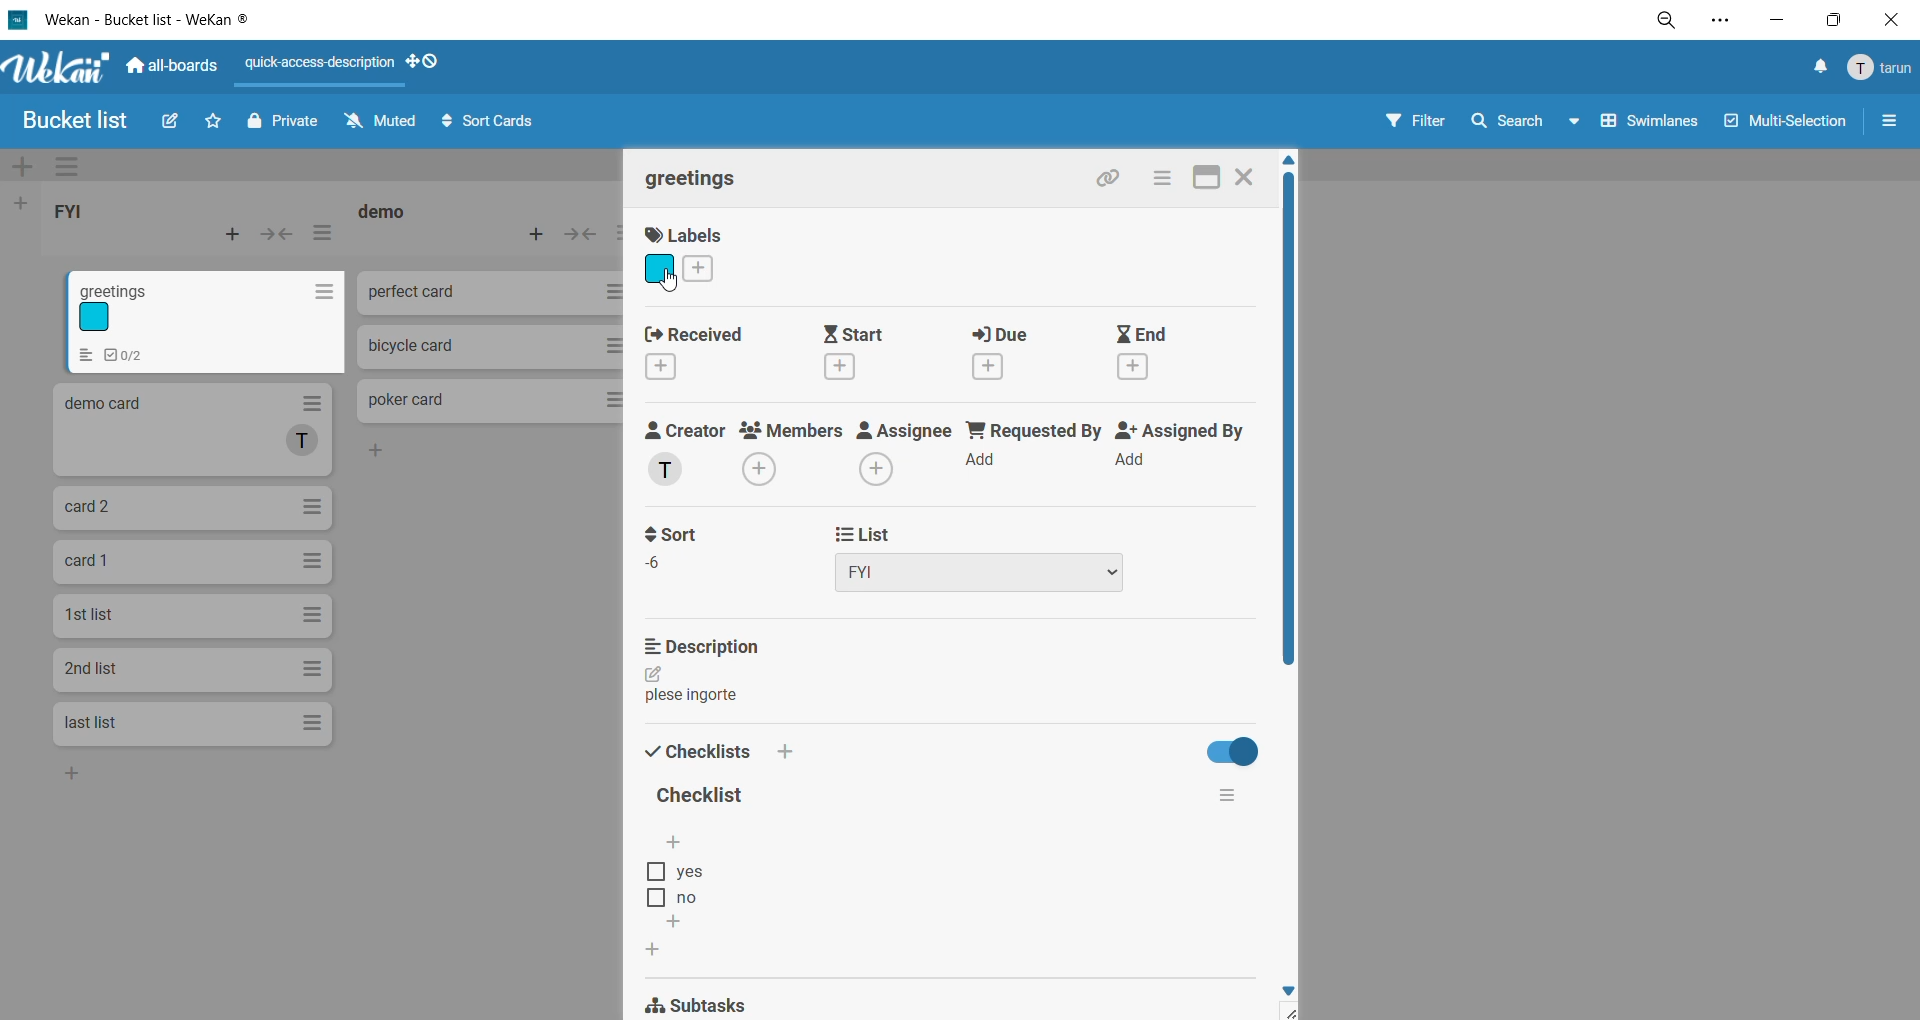 The height and width of the screenshot is (1020, 1920). Describe the element at coordinates (654, 952) in the screenshot. I see `add checklist` at that location.